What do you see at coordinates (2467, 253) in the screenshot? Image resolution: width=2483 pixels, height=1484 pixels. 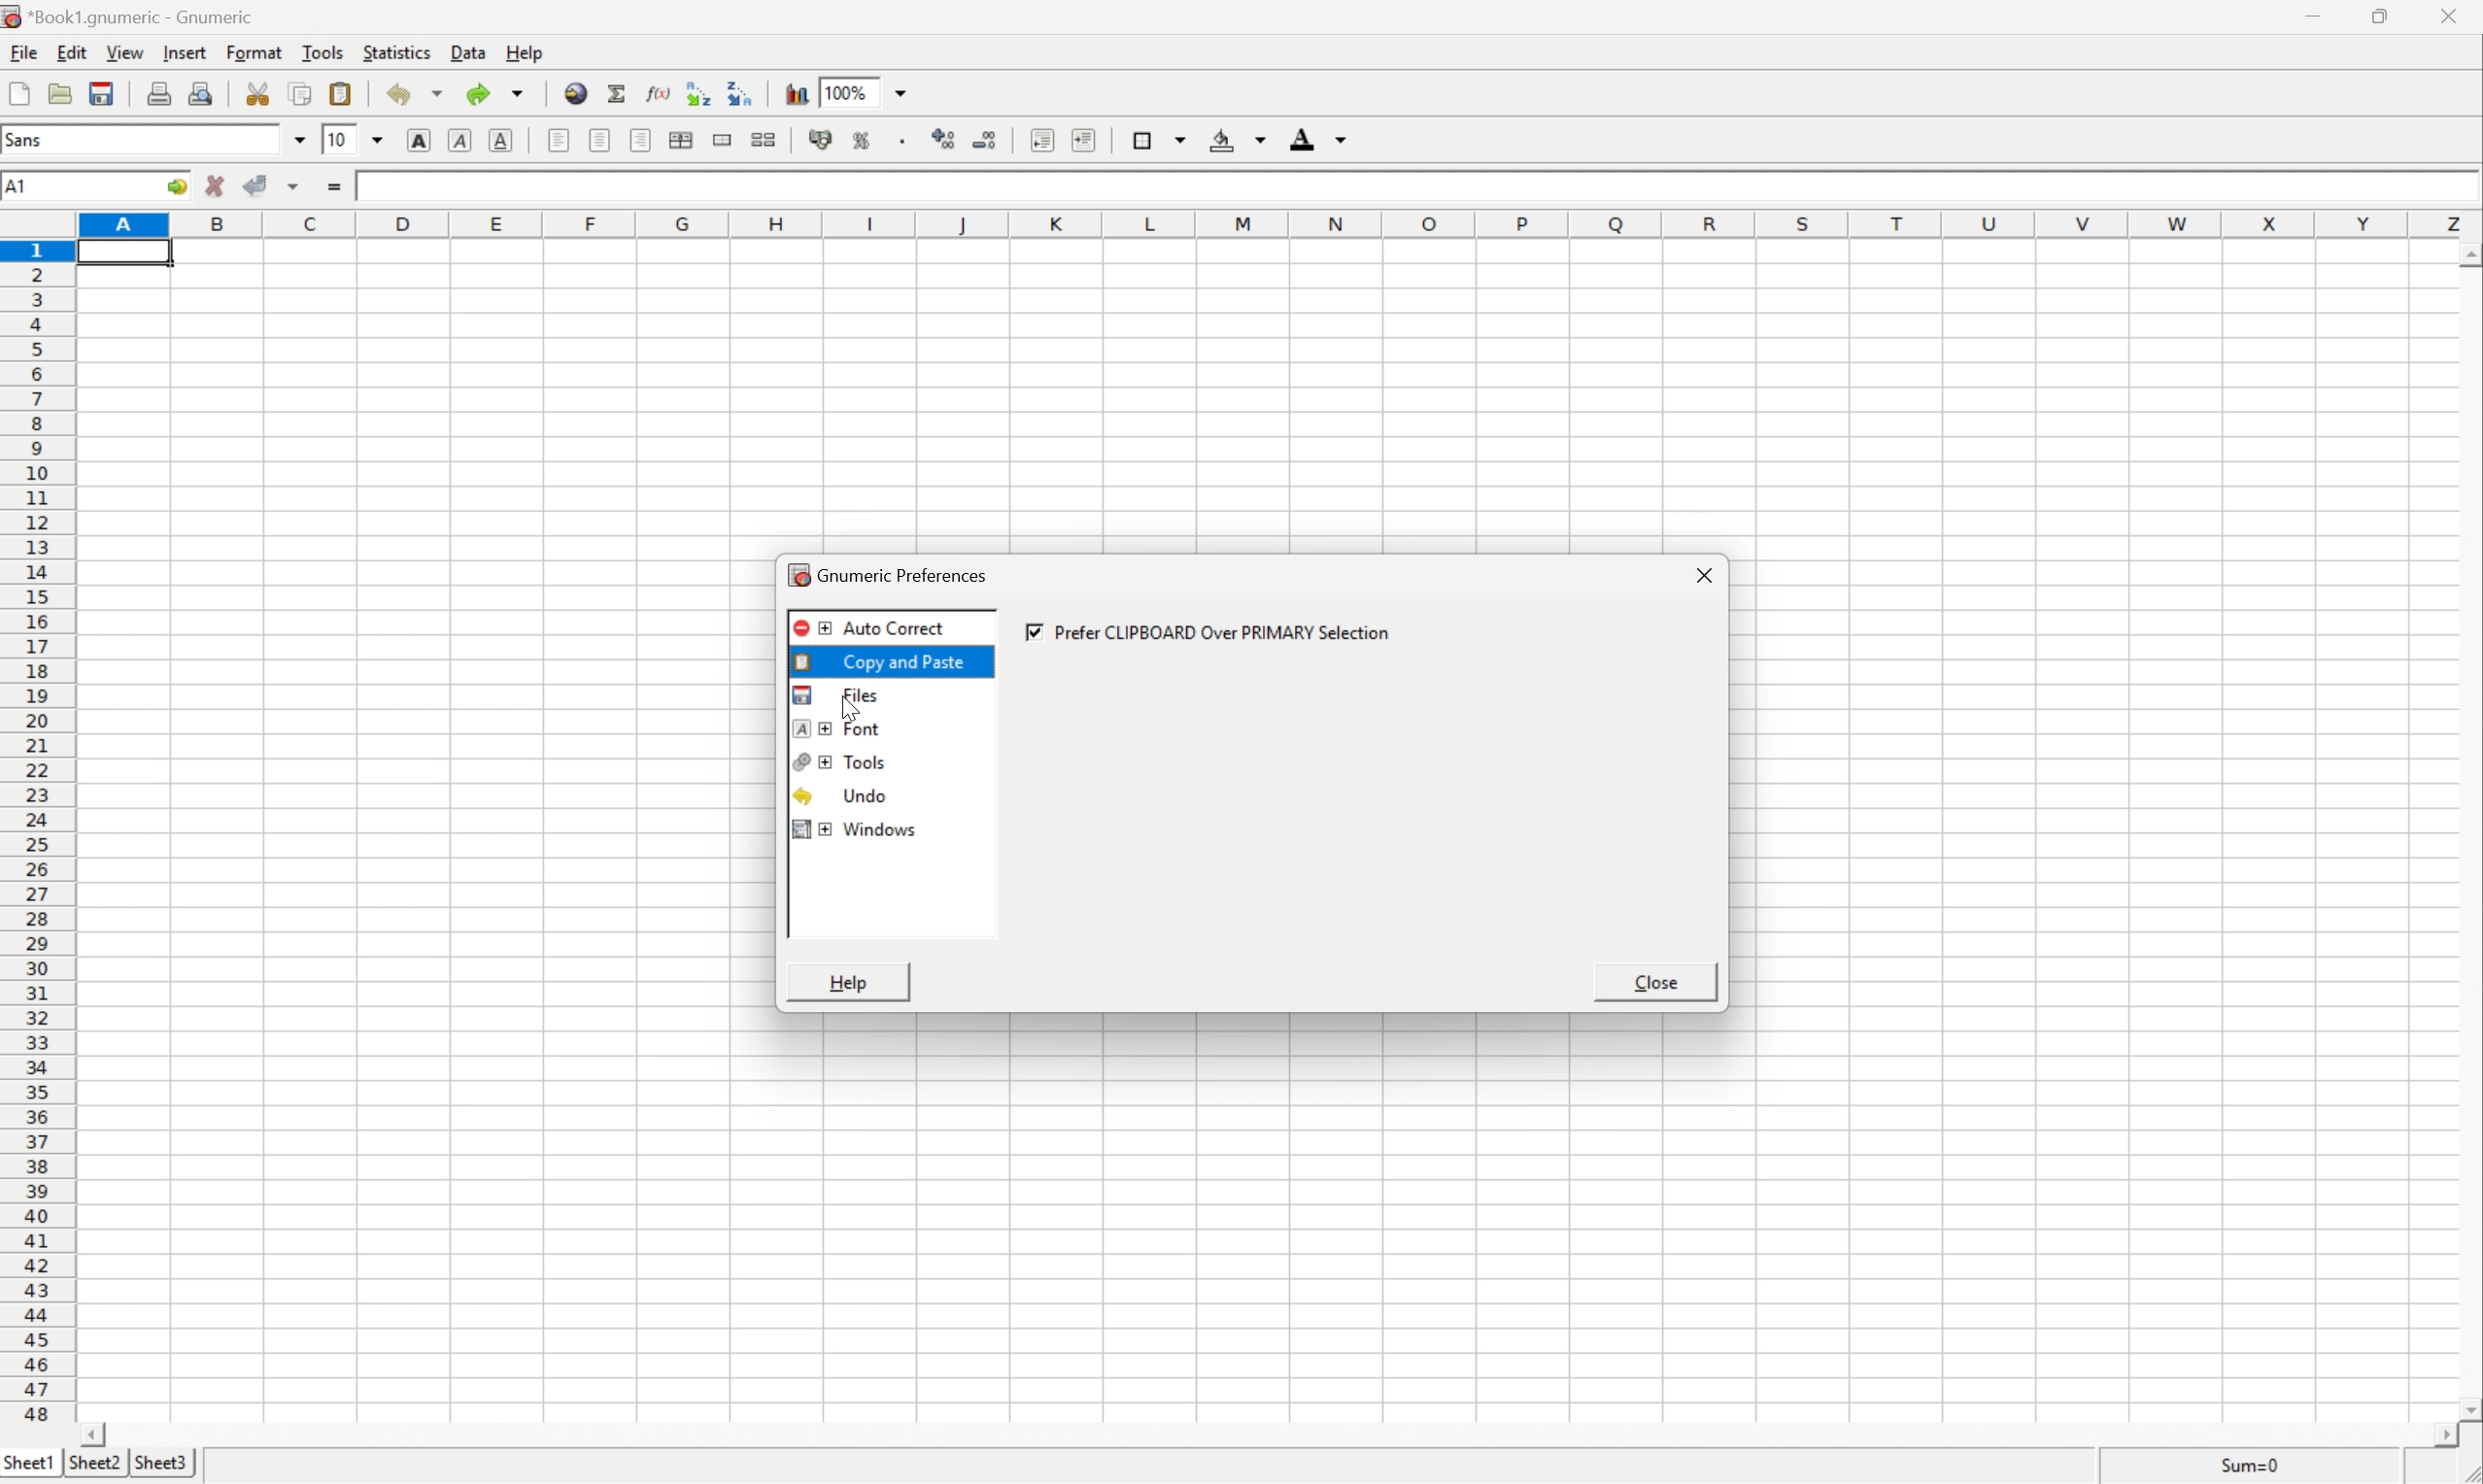 I see `scroll up` at bounding box center [2467, 253].